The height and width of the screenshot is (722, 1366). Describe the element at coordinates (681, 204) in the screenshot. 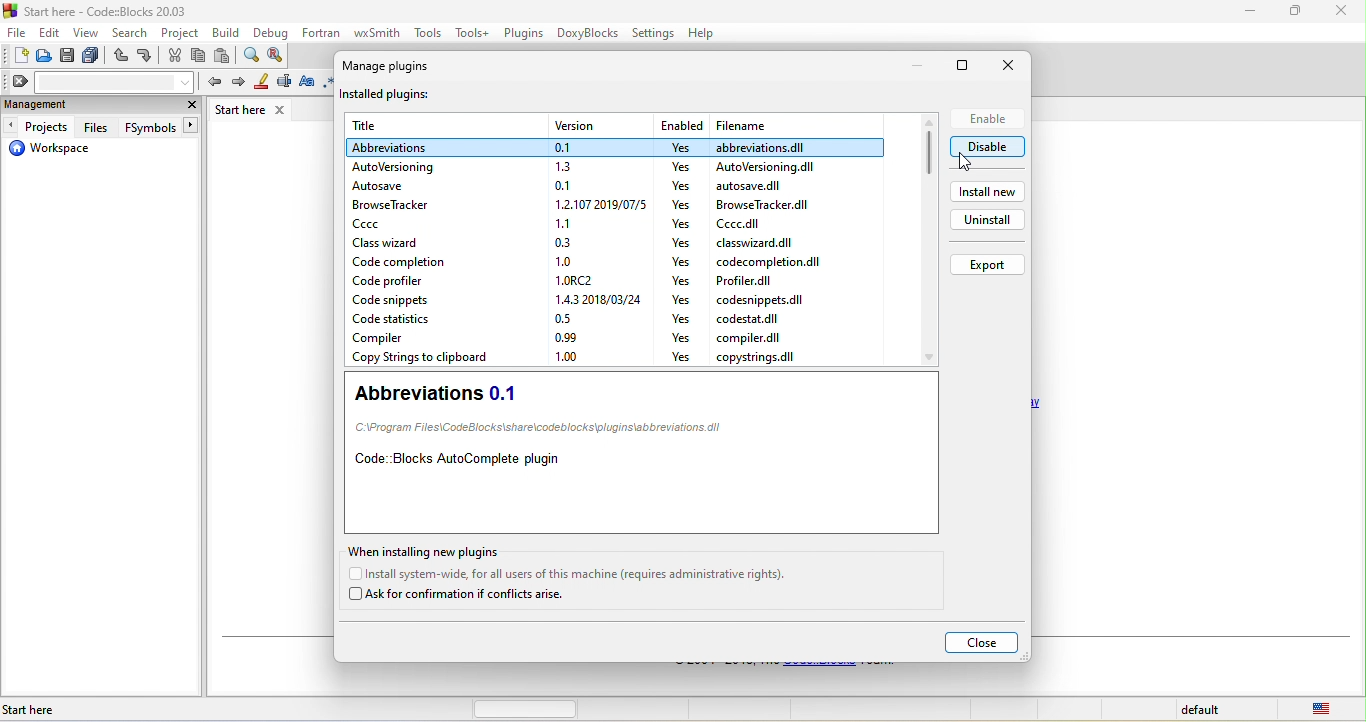

I see `yes` at that location.